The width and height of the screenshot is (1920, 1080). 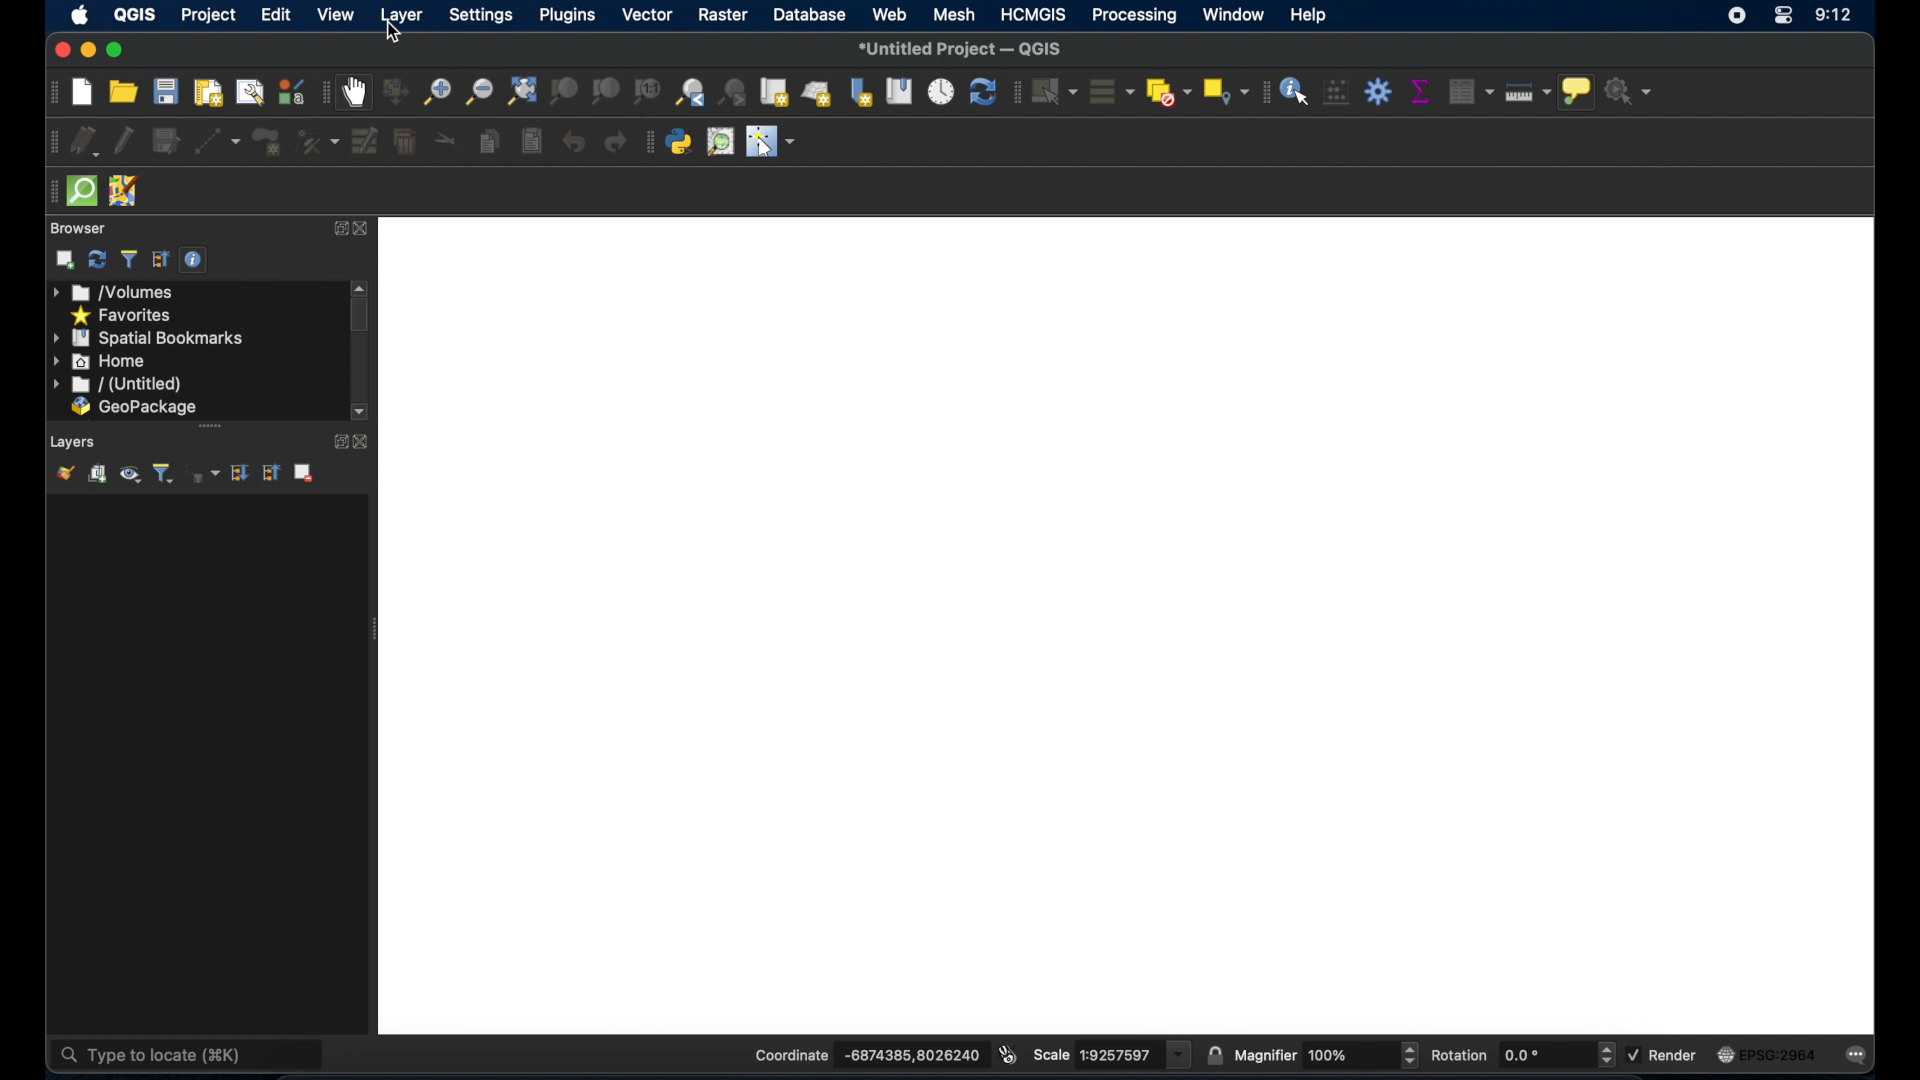 What do you see at coordinates (569, 139) in the screenshot?
I see `undo` at bounding box center [569, 139].